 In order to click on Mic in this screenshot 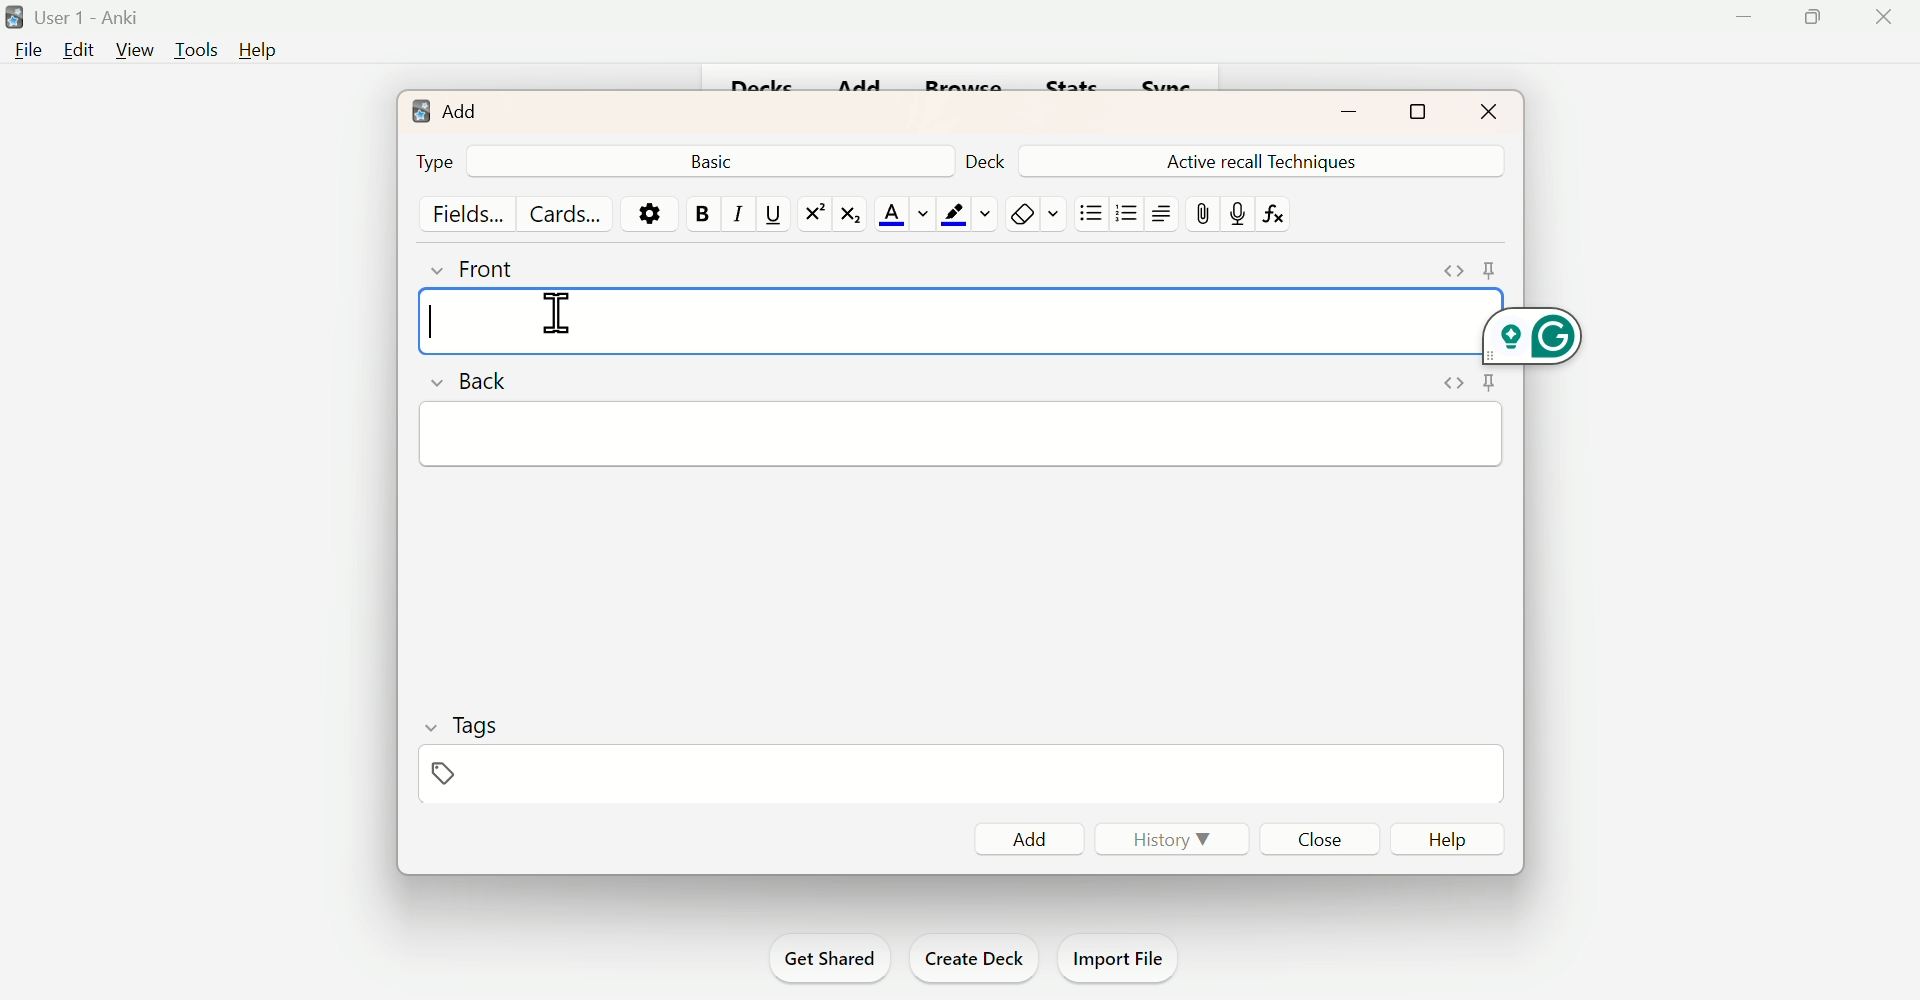, I will do `click(1239, 212)`.